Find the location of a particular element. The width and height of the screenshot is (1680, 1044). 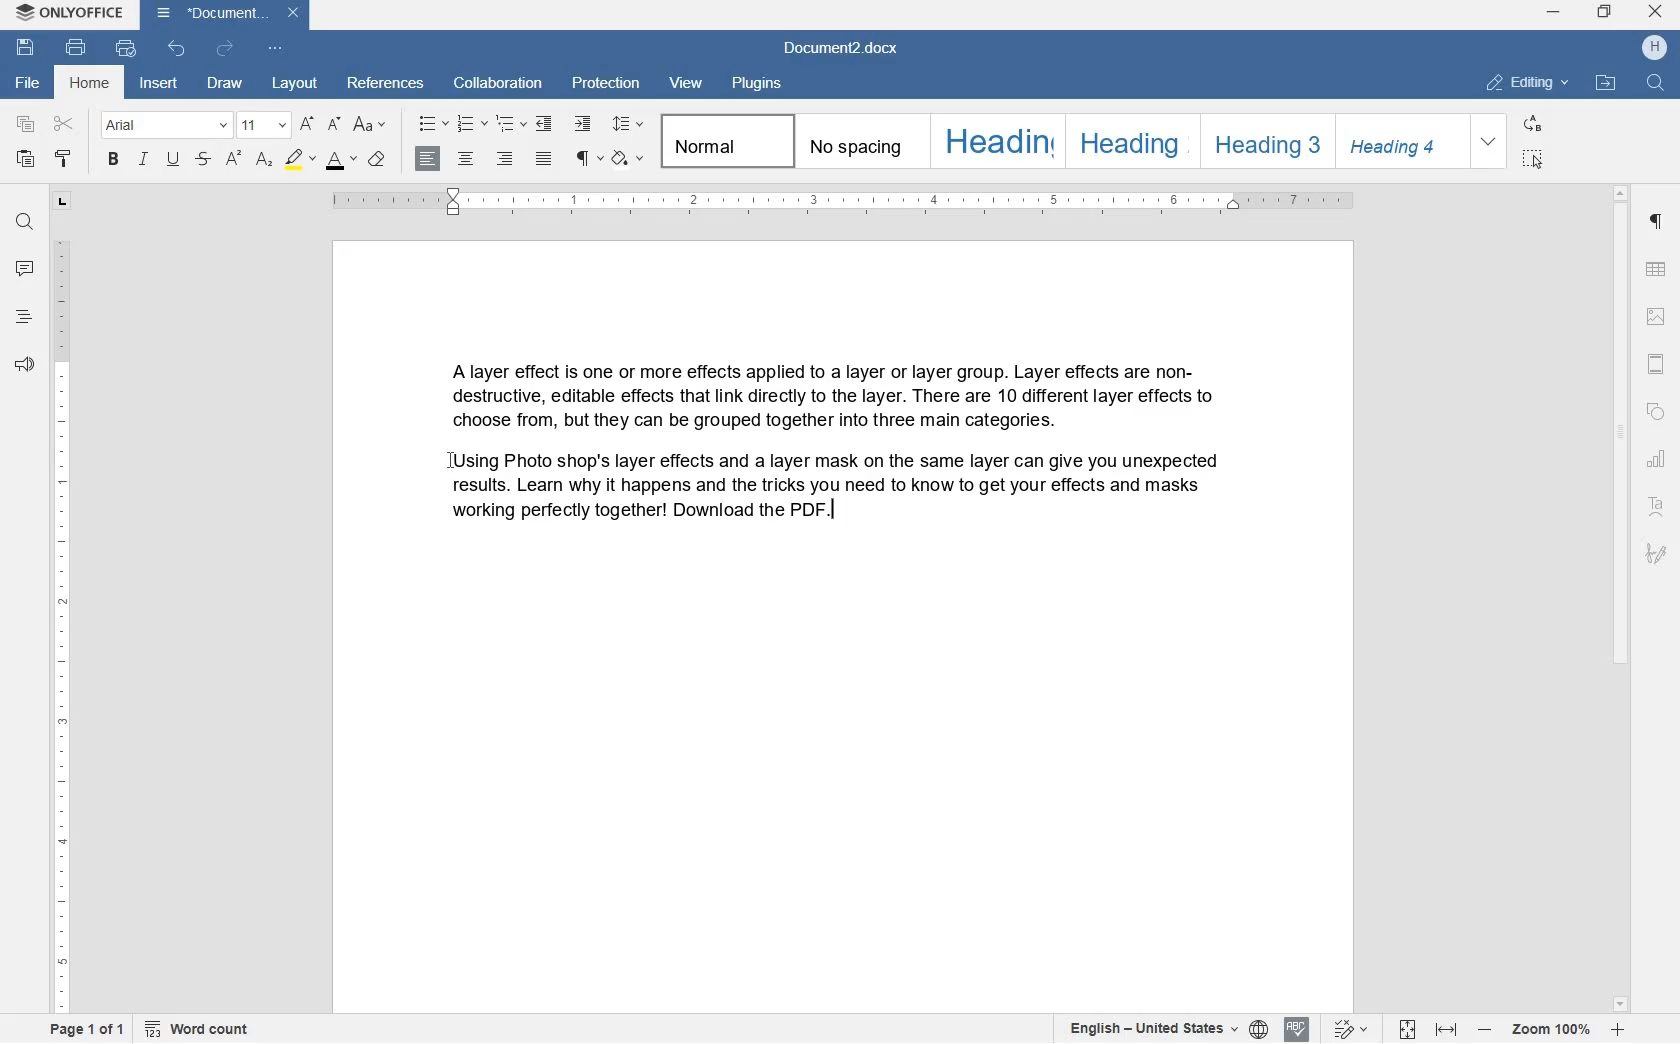

LAYOUT is located at coordinates (295, 81).